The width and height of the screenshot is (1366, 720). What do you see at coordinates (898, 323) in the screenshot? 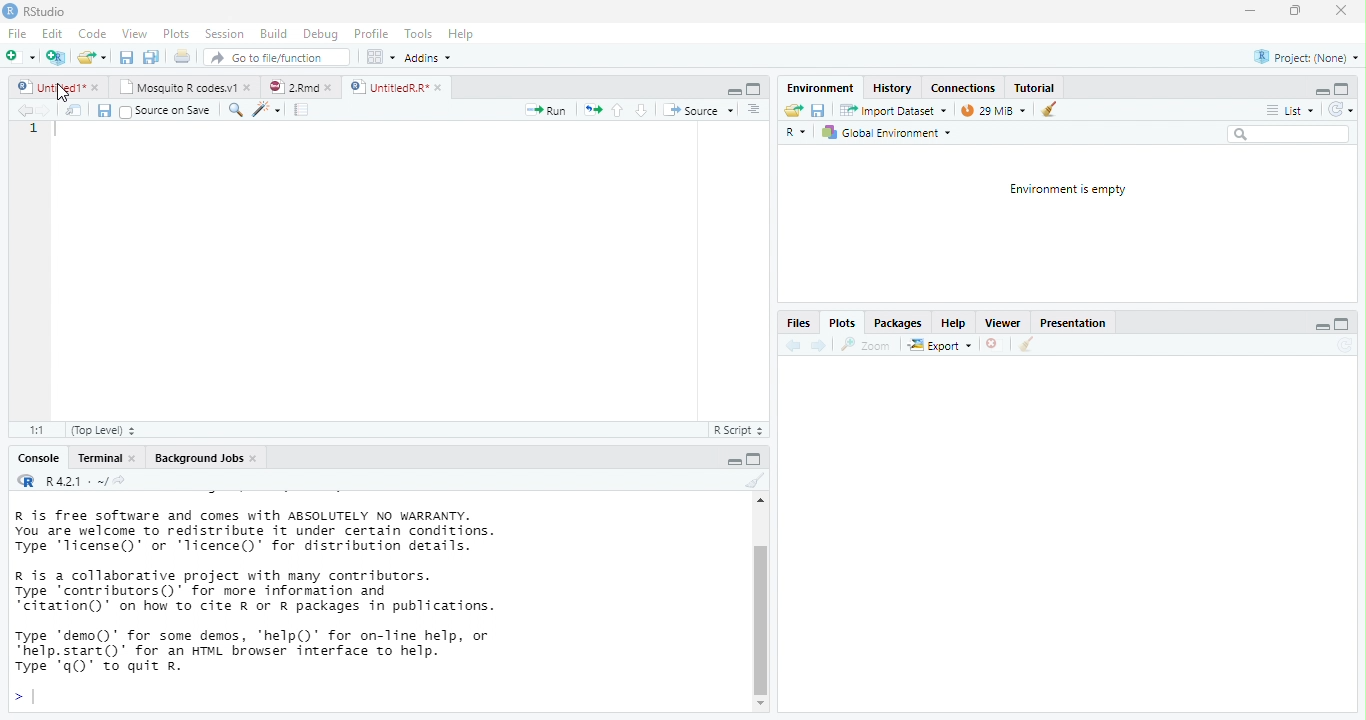
I see `Packages` at bounding box center [898, 323].